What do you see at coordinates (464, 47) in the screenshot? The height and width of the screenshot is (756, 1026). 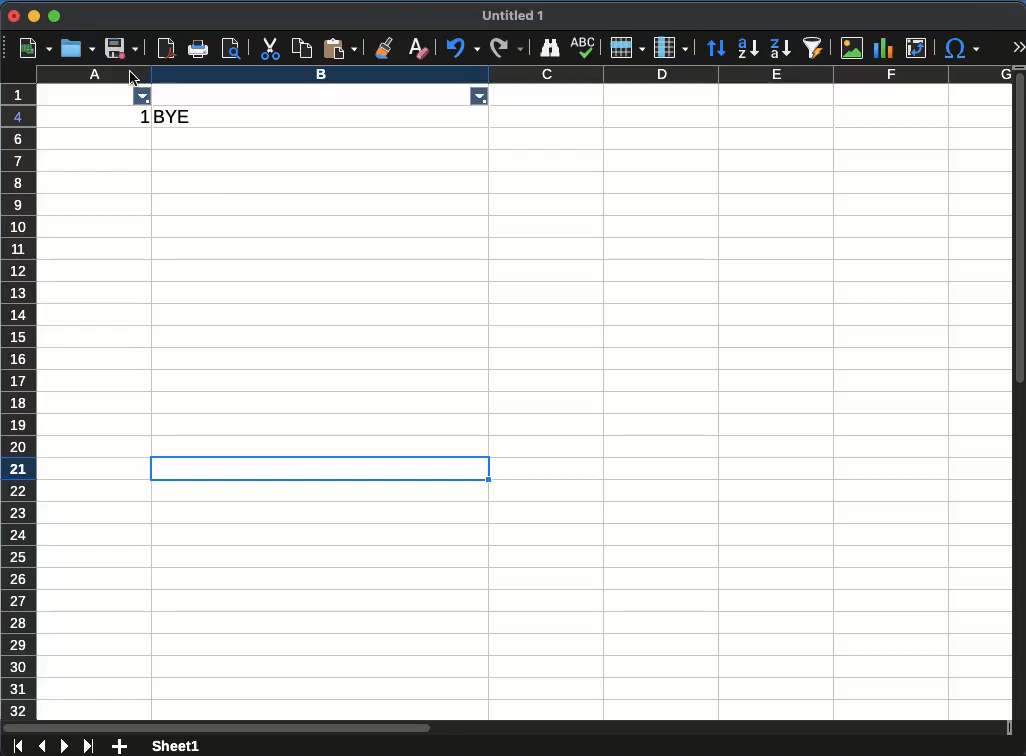 I see `undo` at bounding box center [464, 47].